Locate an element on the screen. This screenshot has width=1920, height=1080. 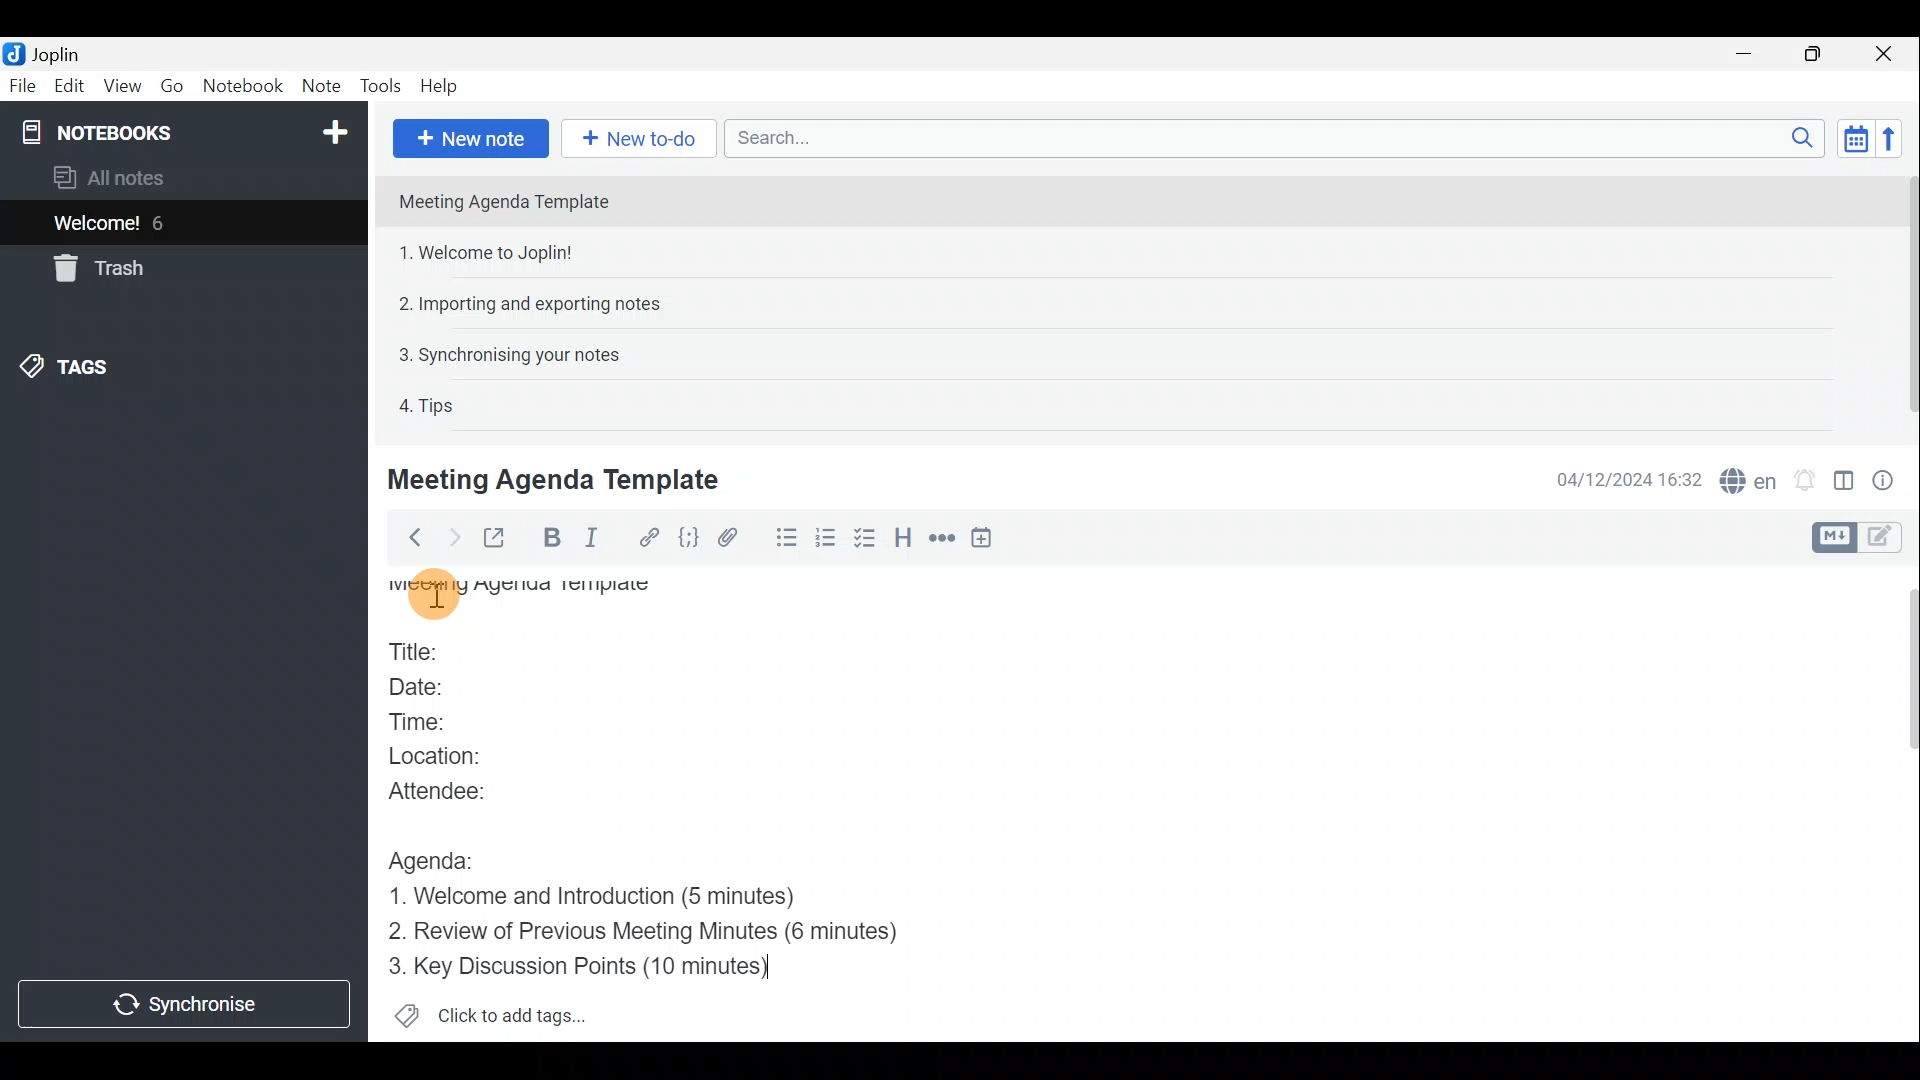
Code is located at coordinates (691, 539).